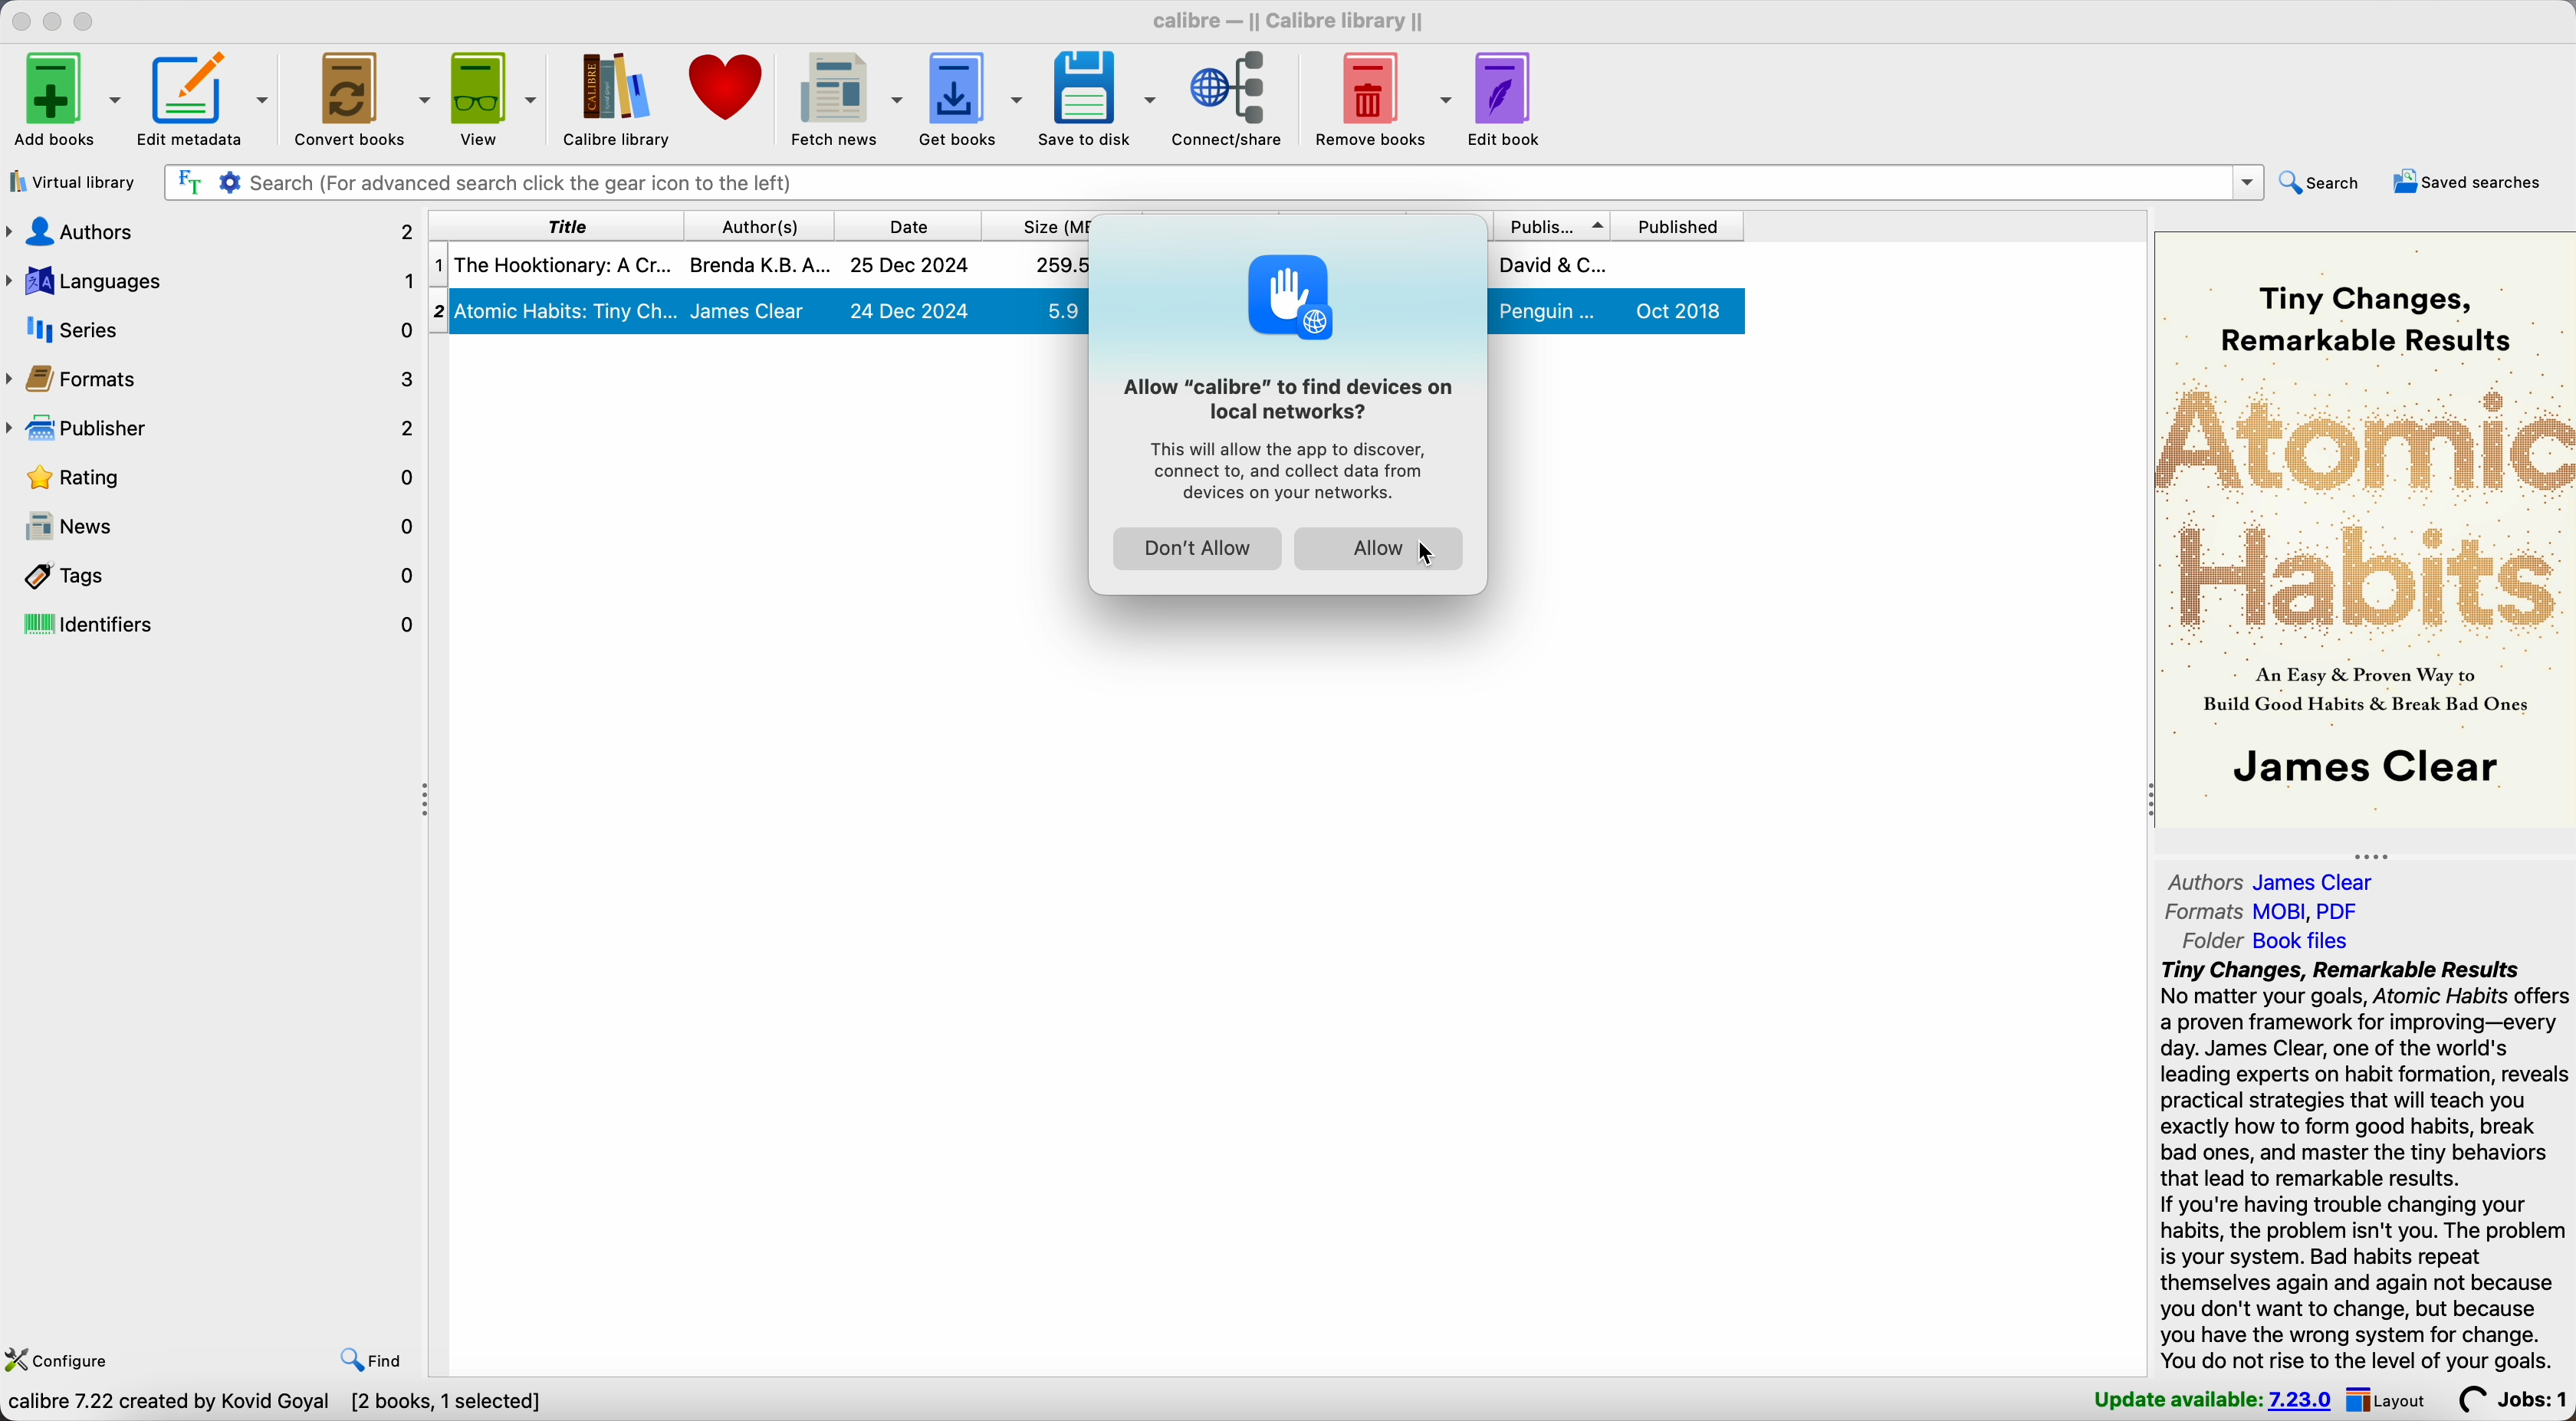 The width and height of the screenshot is (2576, 1421). Describe the element at coordinates (1385, 548) in the screenshot. I see `Allow` at that location.